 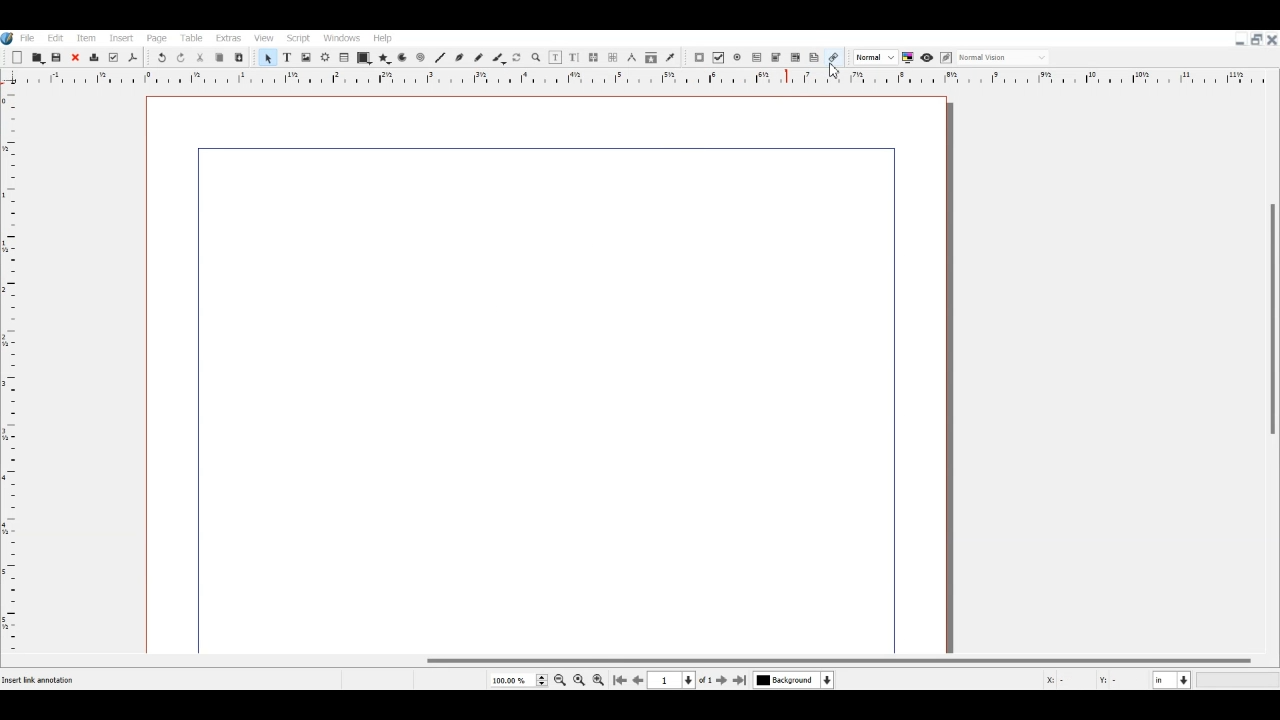 I want to click on Insert, so click(x=120, y=38).